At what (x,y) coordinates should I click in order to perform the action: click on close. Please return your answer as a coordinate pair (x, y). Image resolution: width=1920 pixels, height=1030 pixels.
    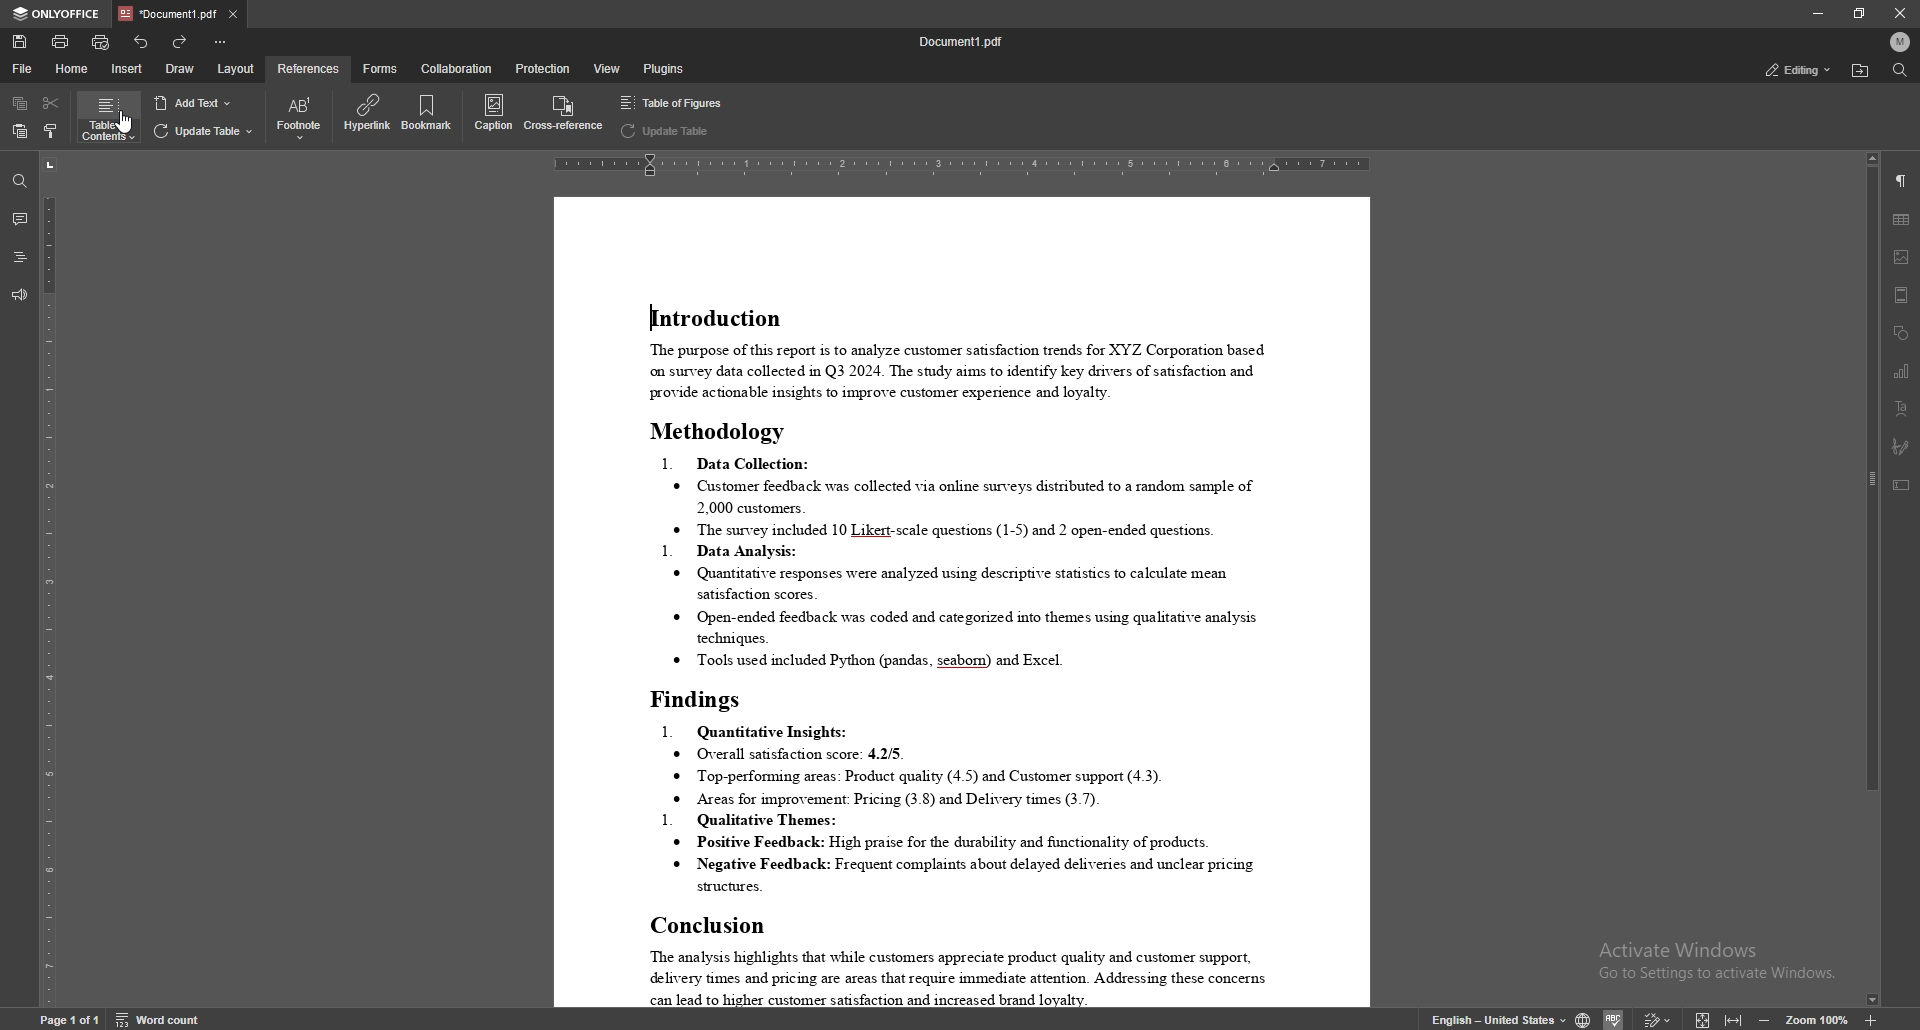
    Looking at the image, I should click on (237, 13).